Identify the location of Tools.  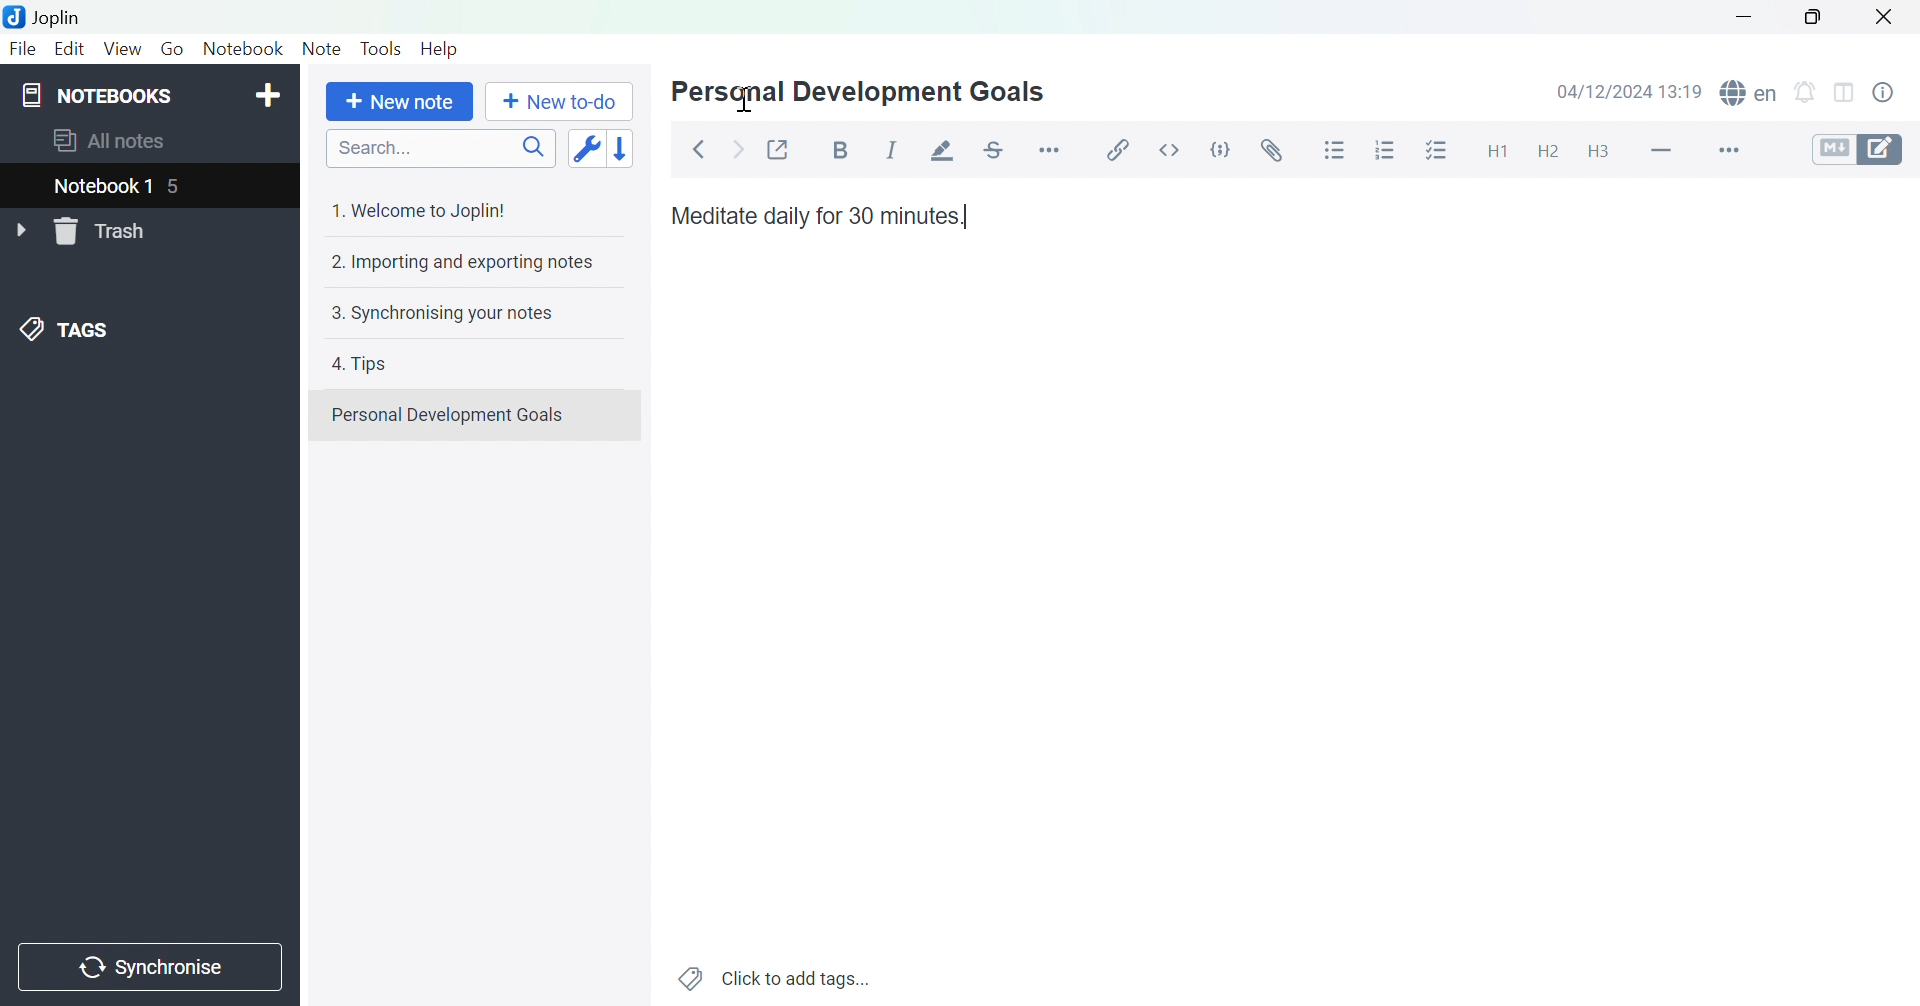
(383, 47).